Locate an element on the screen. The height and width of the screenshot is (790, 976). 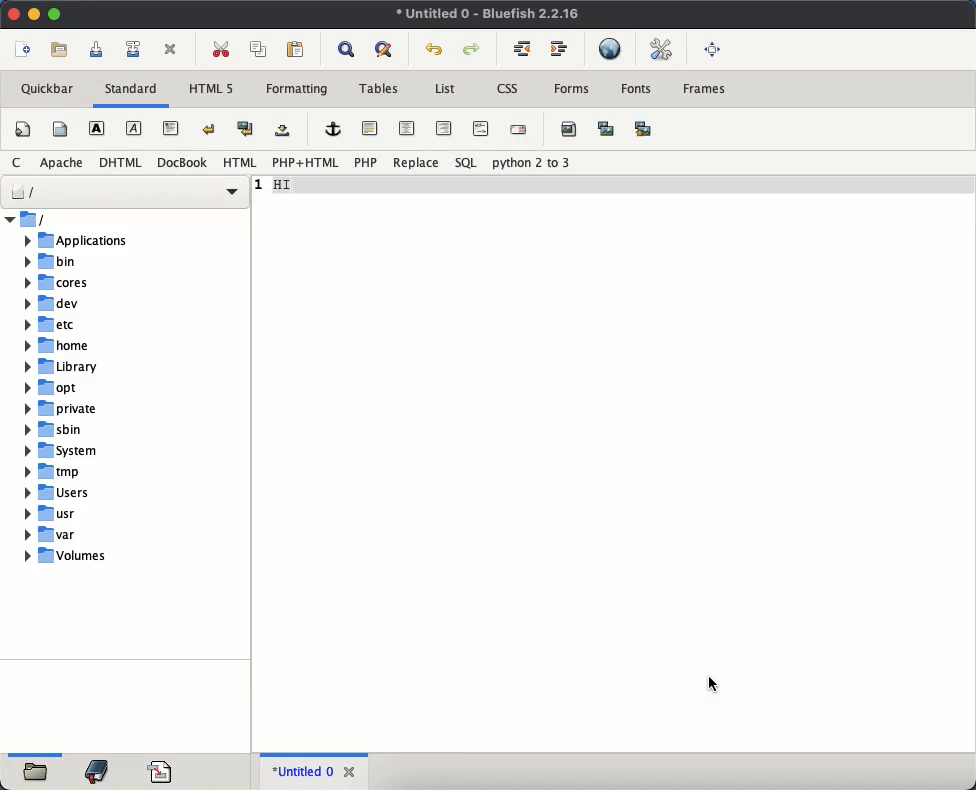
right justify is located at coordinates (442, 129).